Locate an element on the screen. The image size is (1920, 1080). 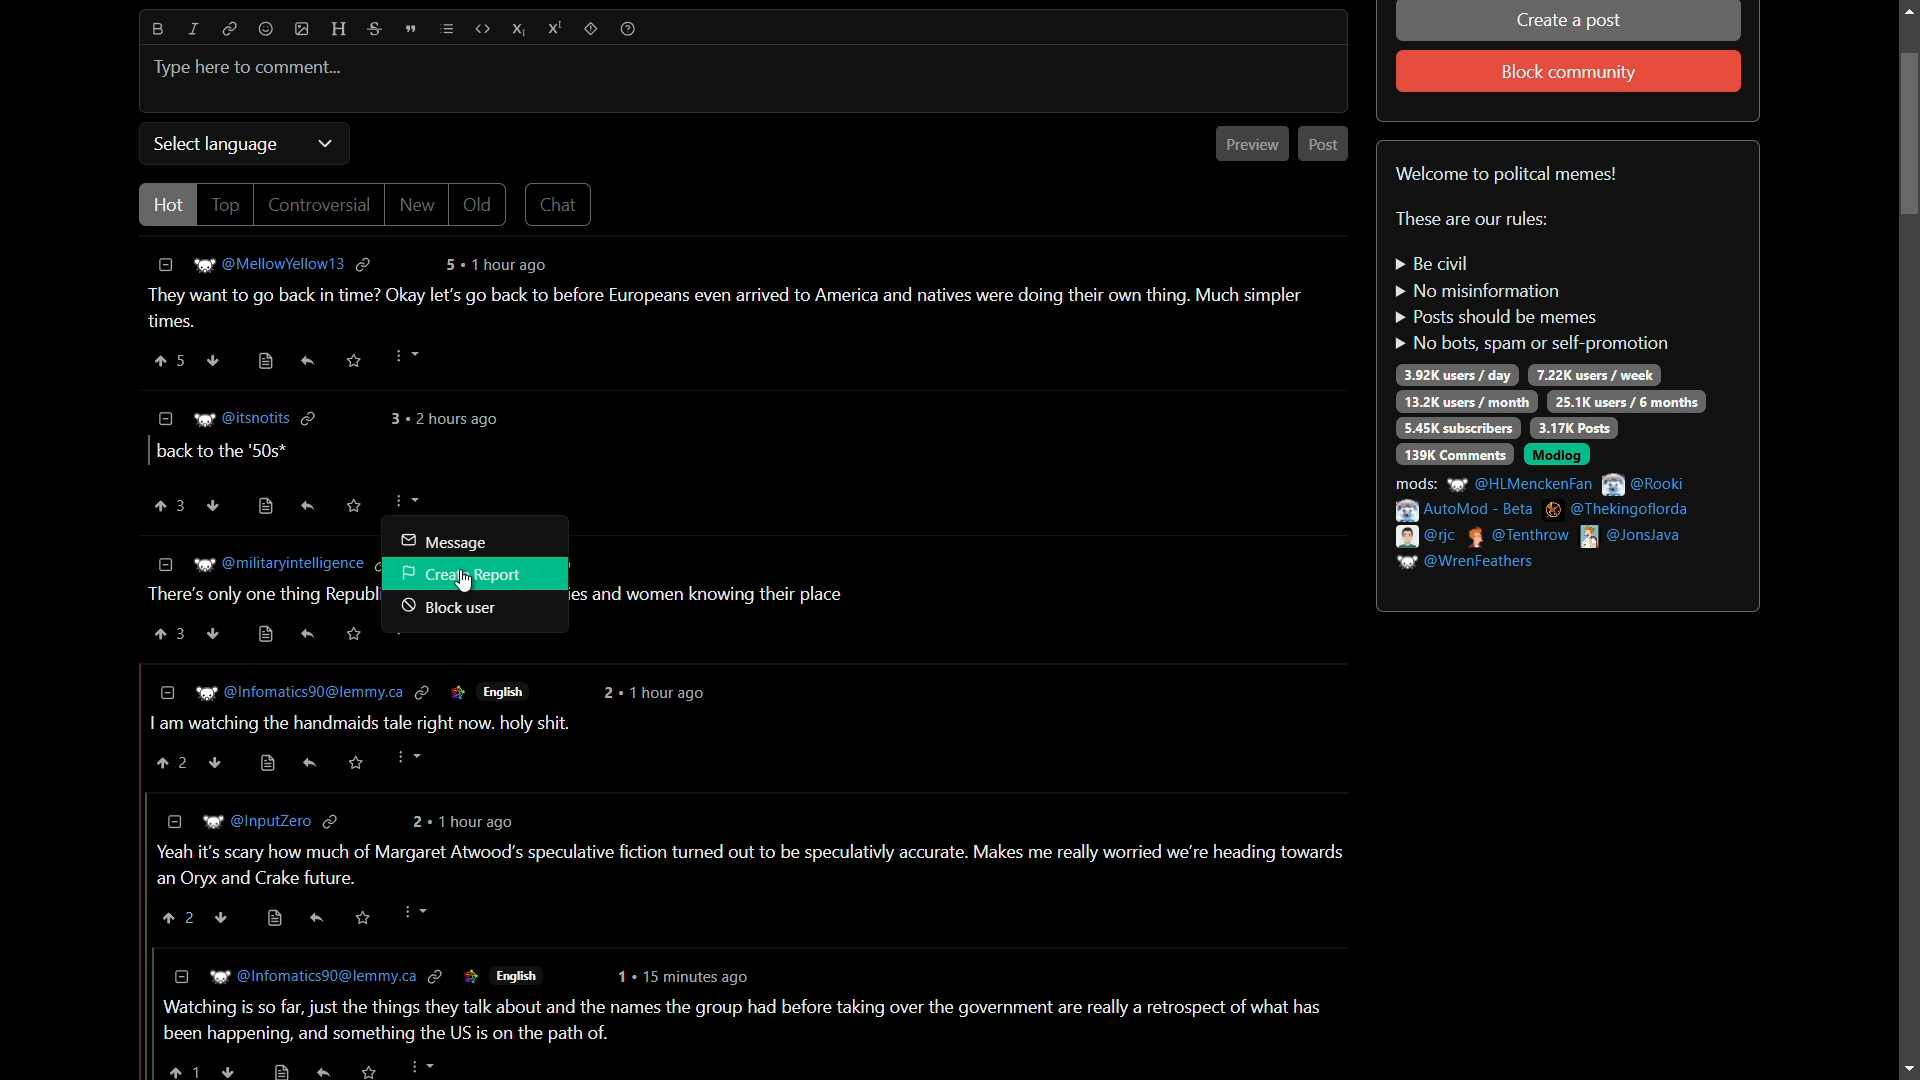
new is located at coordinates (419, 204).